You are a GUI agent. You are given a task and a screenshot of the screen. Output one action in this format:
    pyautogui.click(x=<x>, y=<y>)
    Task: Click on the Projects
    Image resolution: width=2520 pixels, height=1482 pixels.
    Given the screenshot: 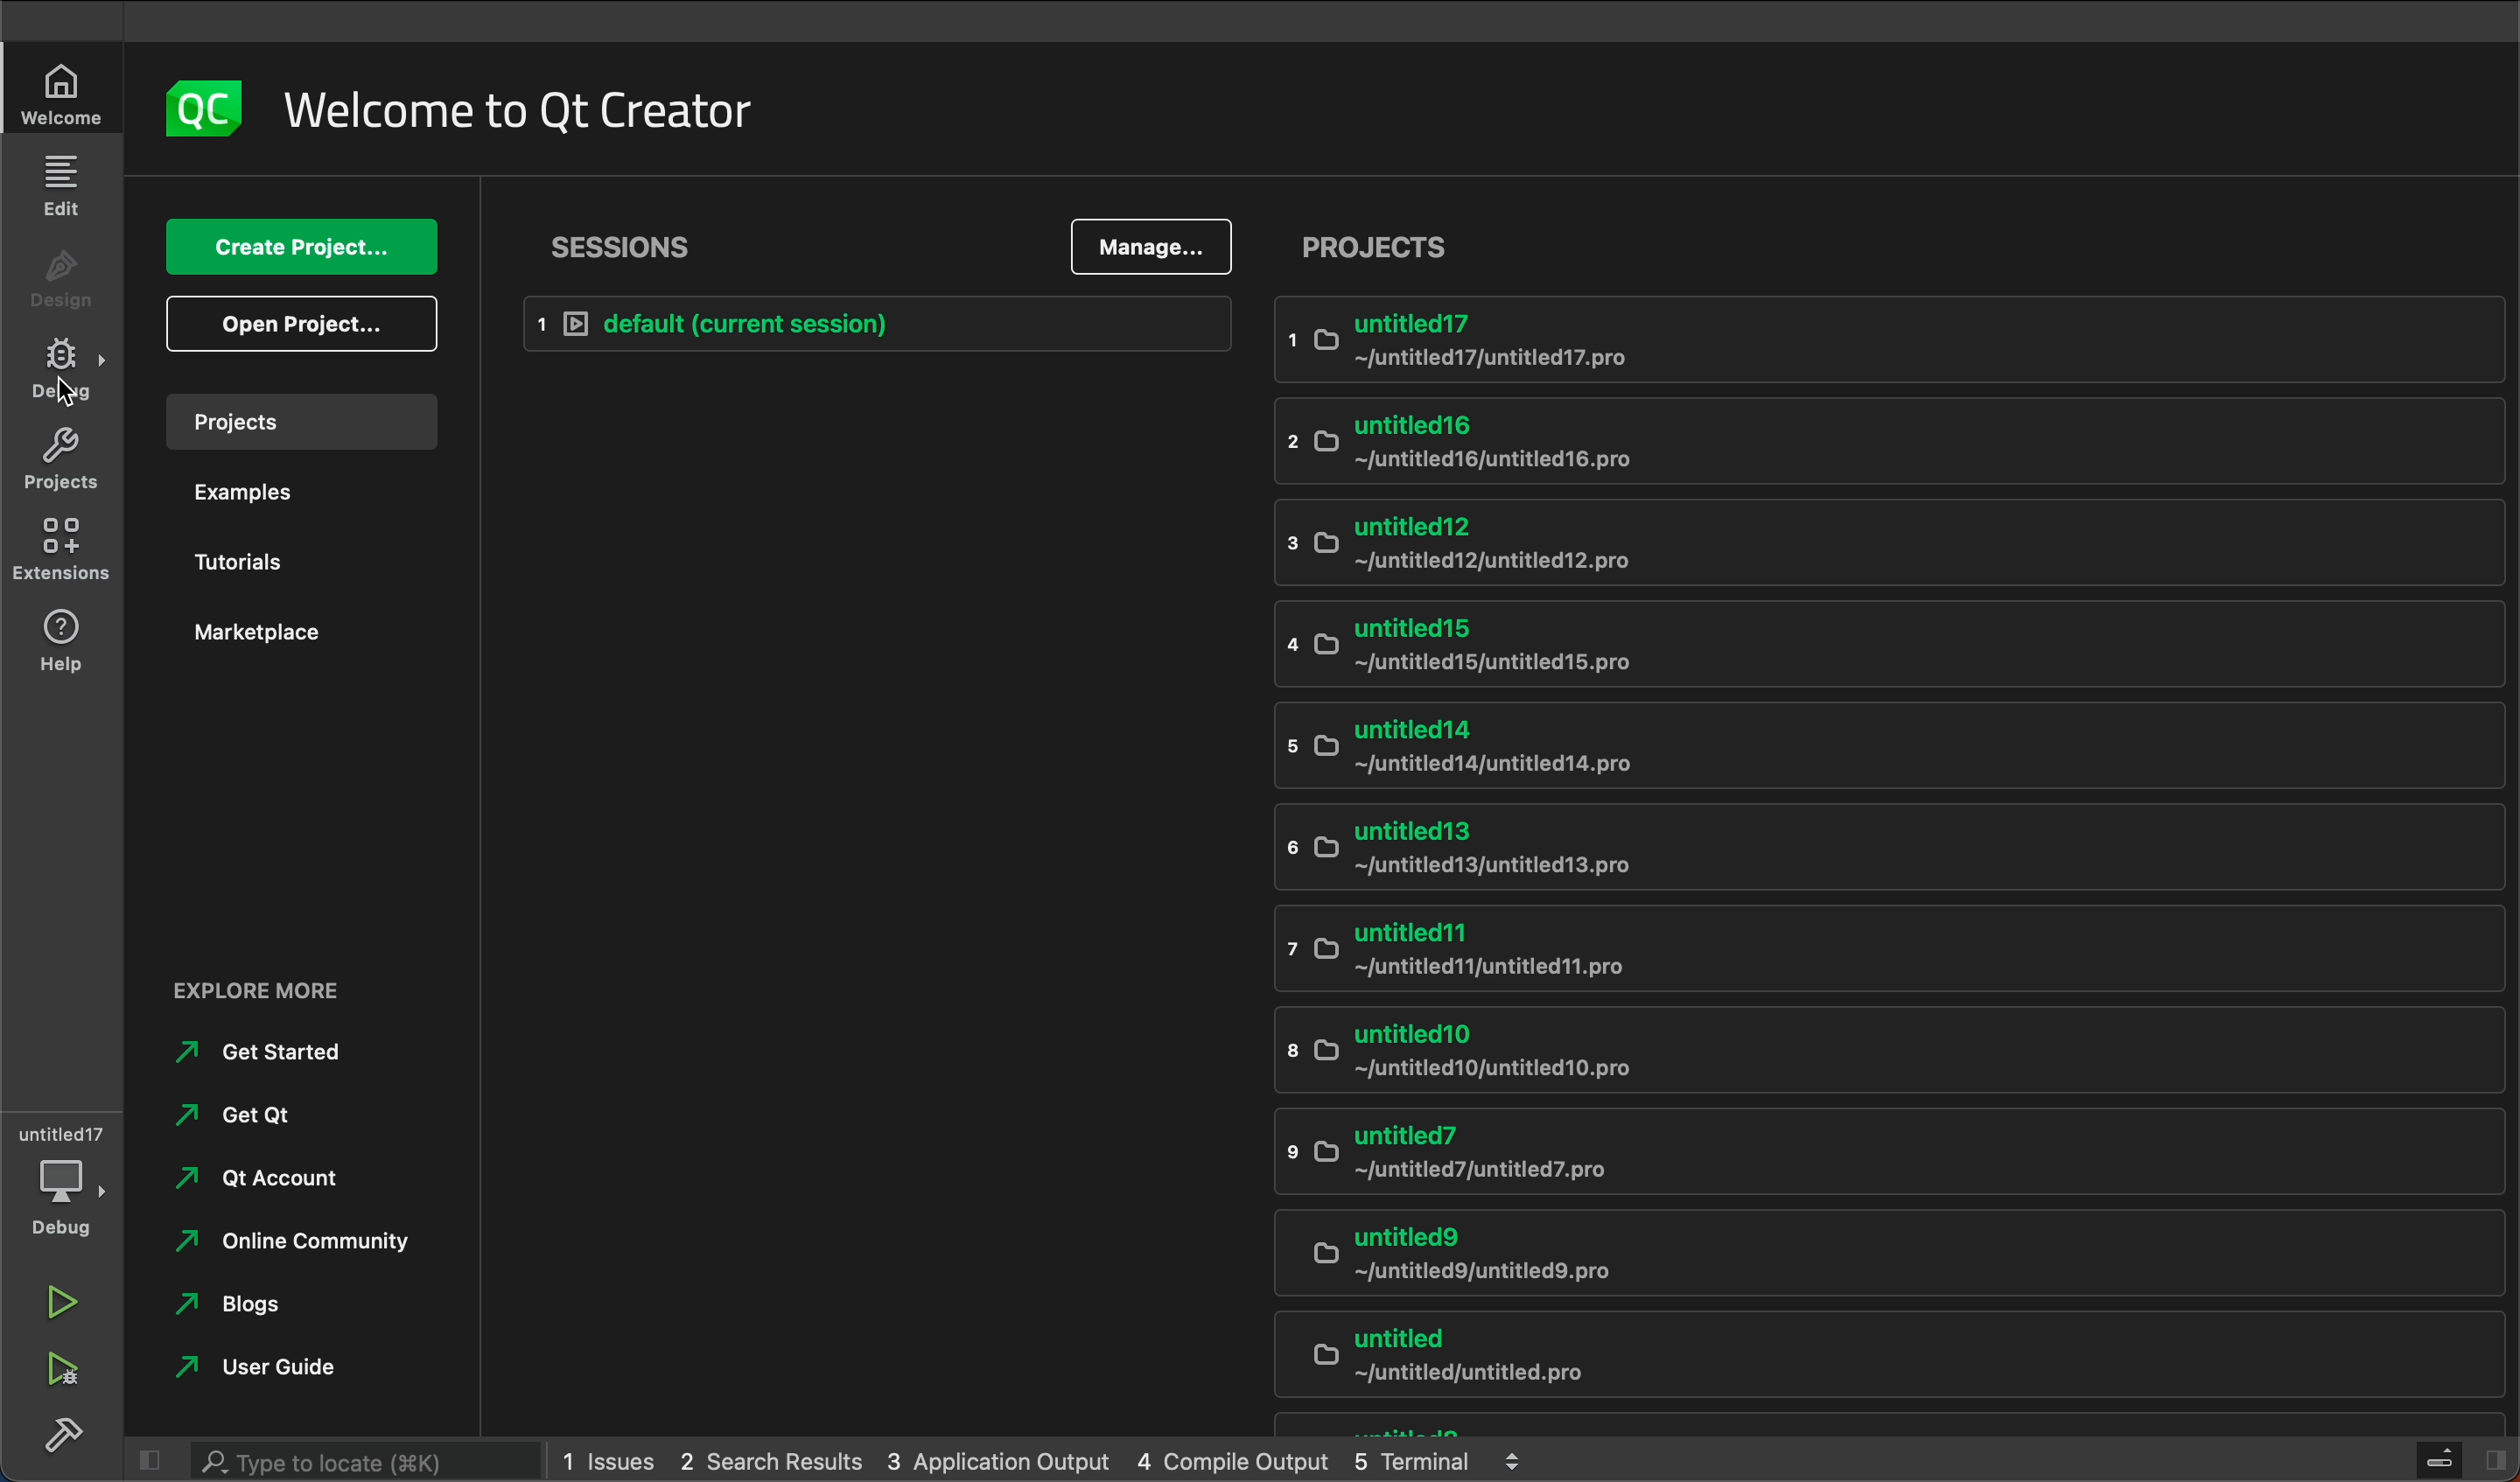 What is the action you would take?
    pyautogui.click(x=1392, y=246)
    